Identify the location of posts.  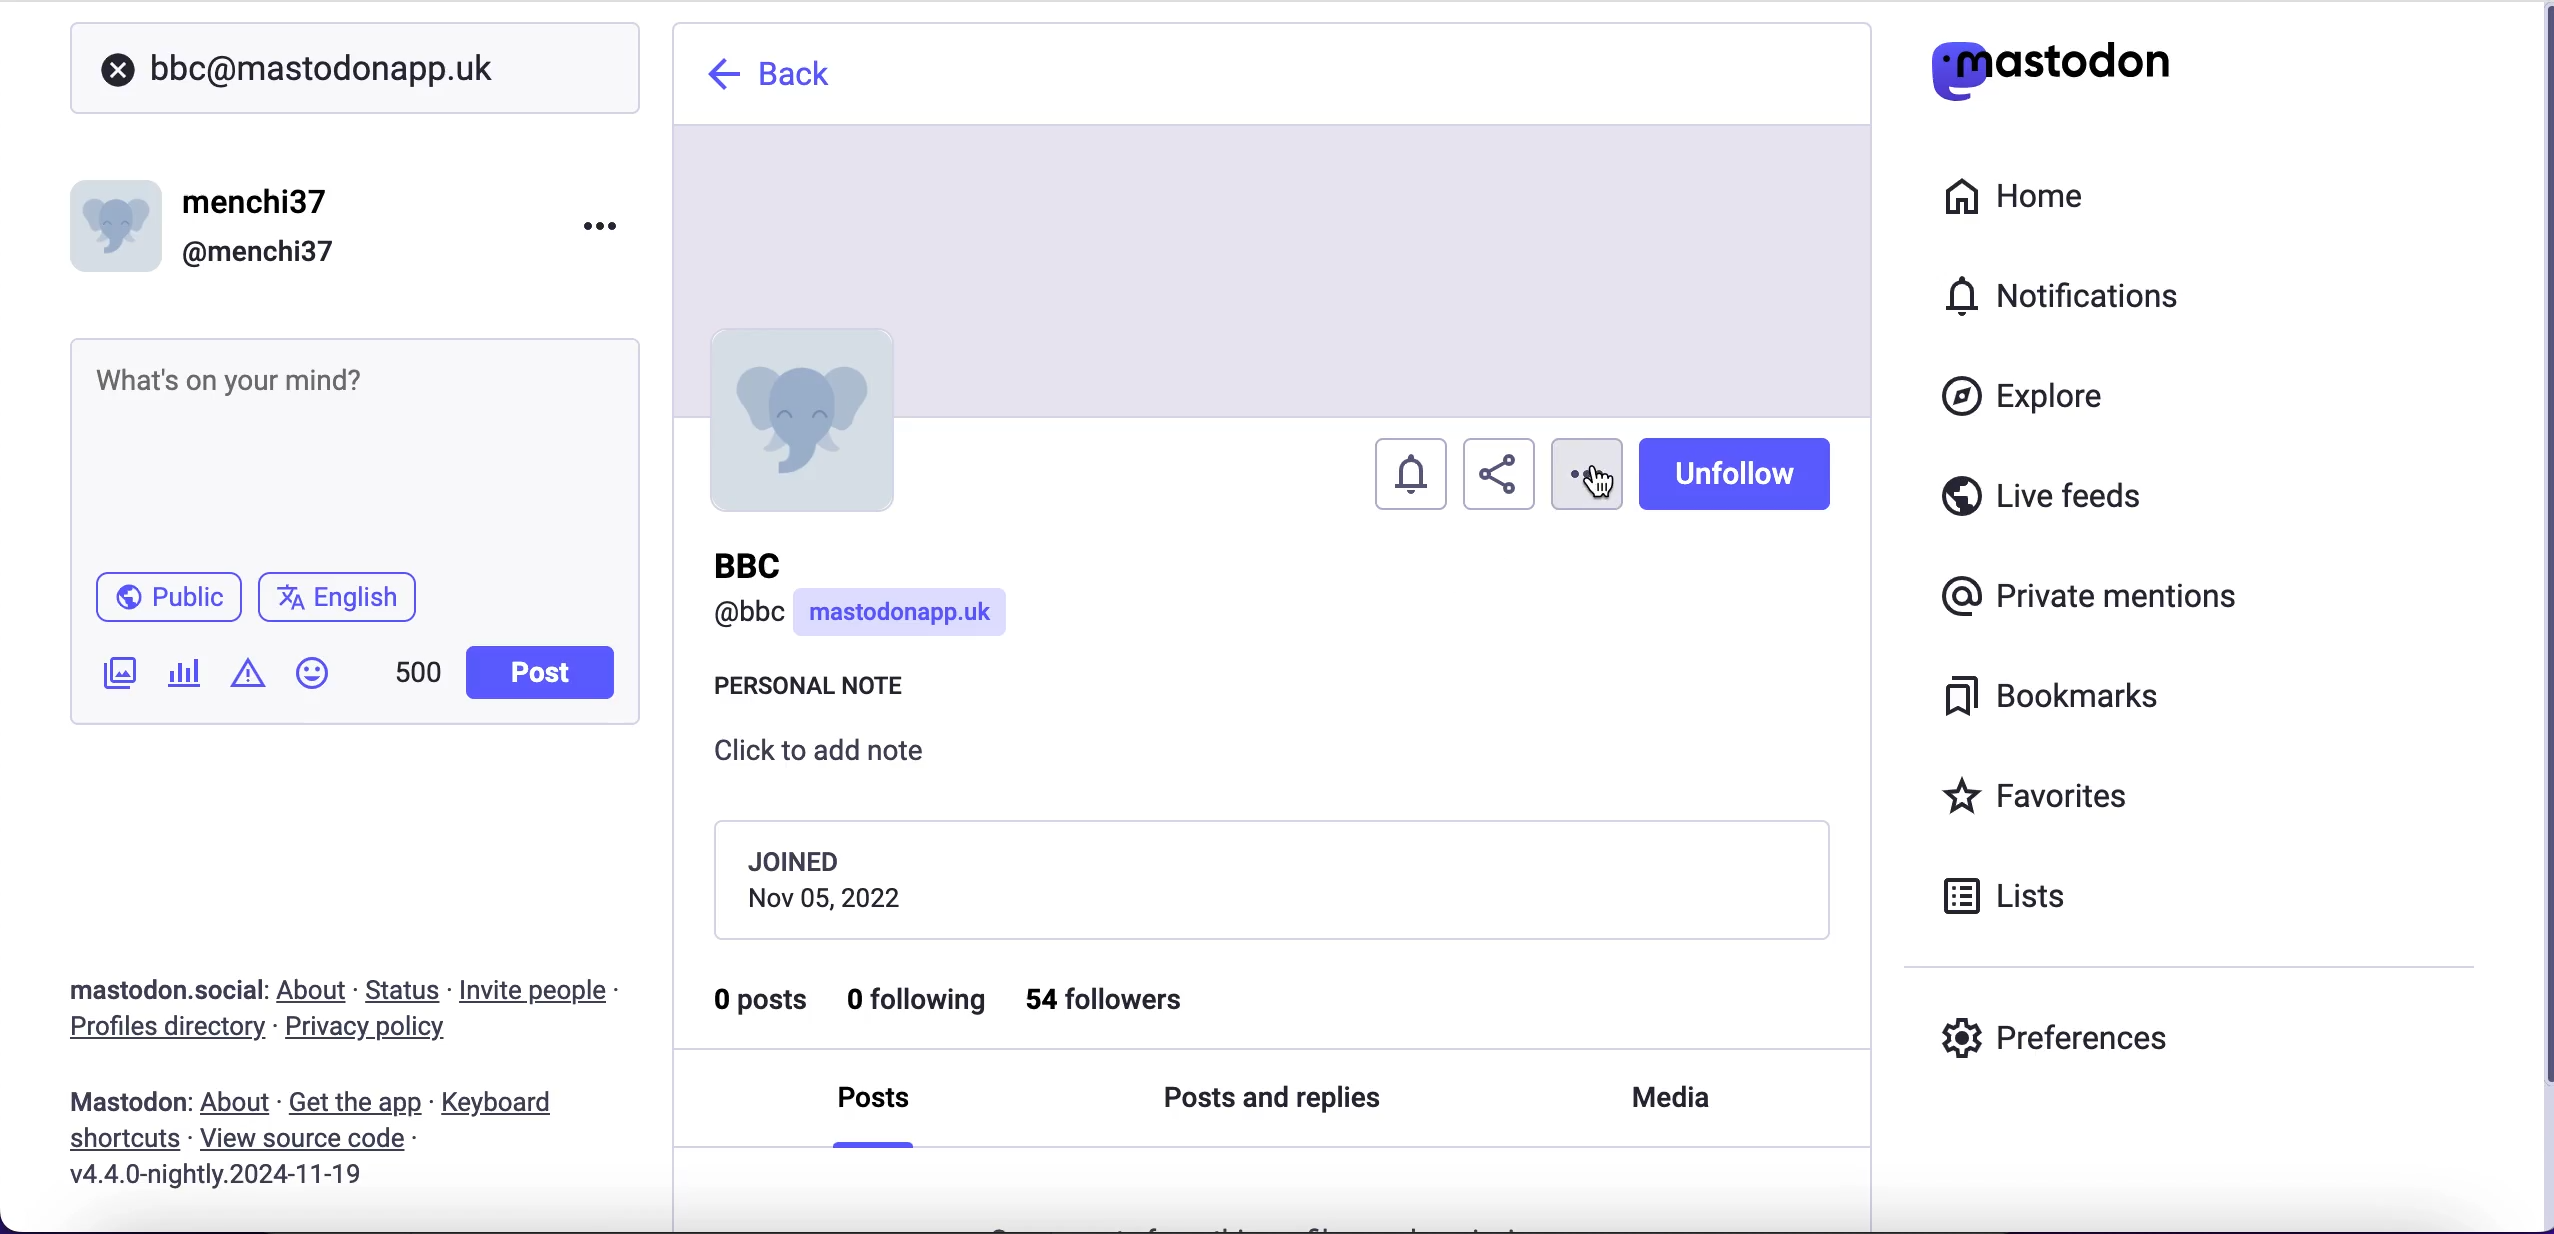
(888, 1105).